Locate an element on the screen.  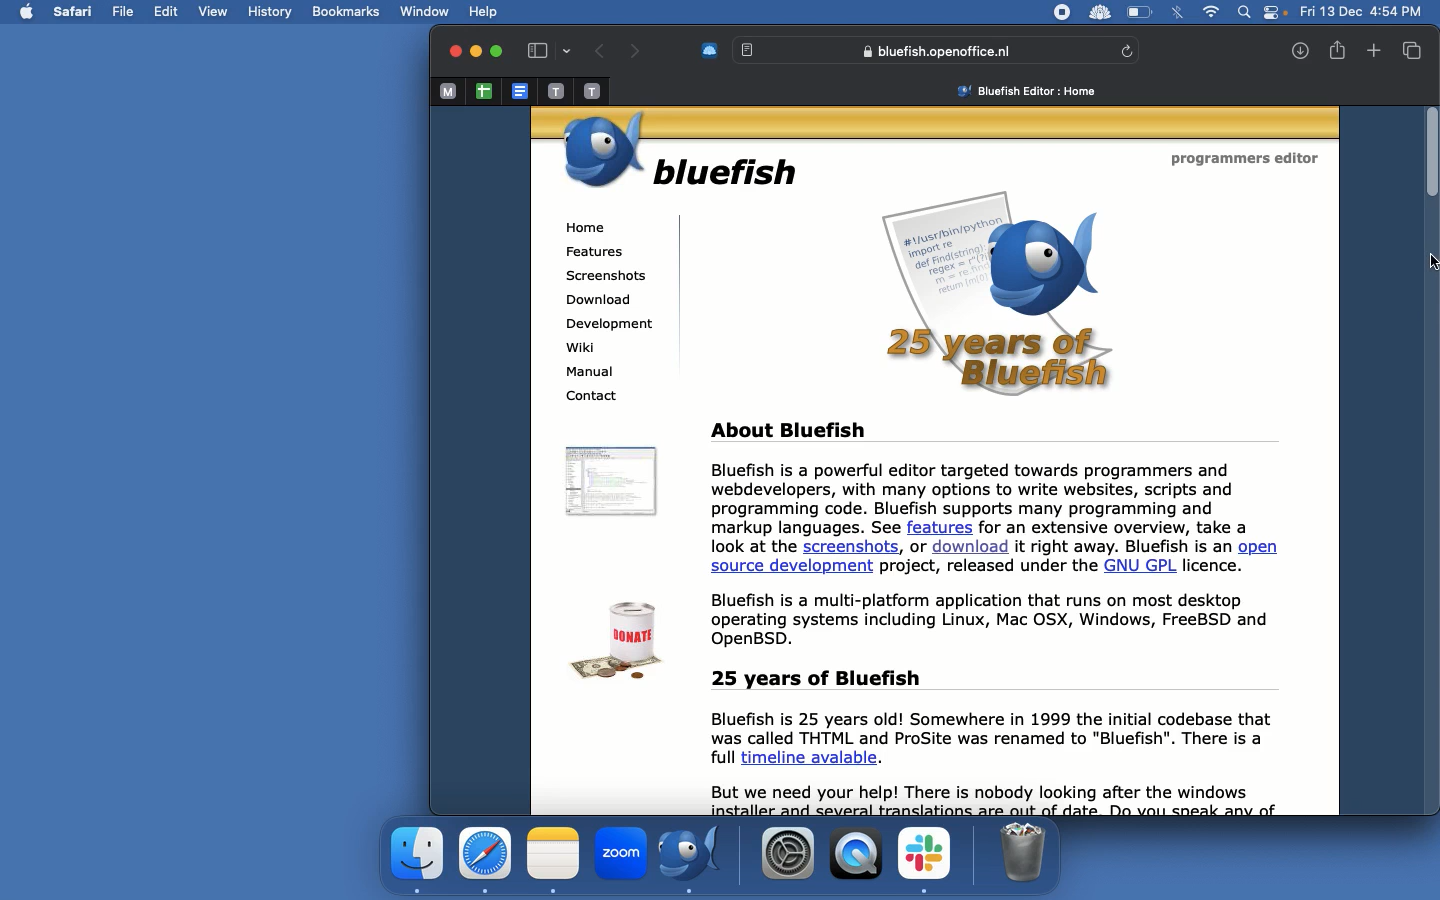
Tabs is located at coordinates (1412, 51).